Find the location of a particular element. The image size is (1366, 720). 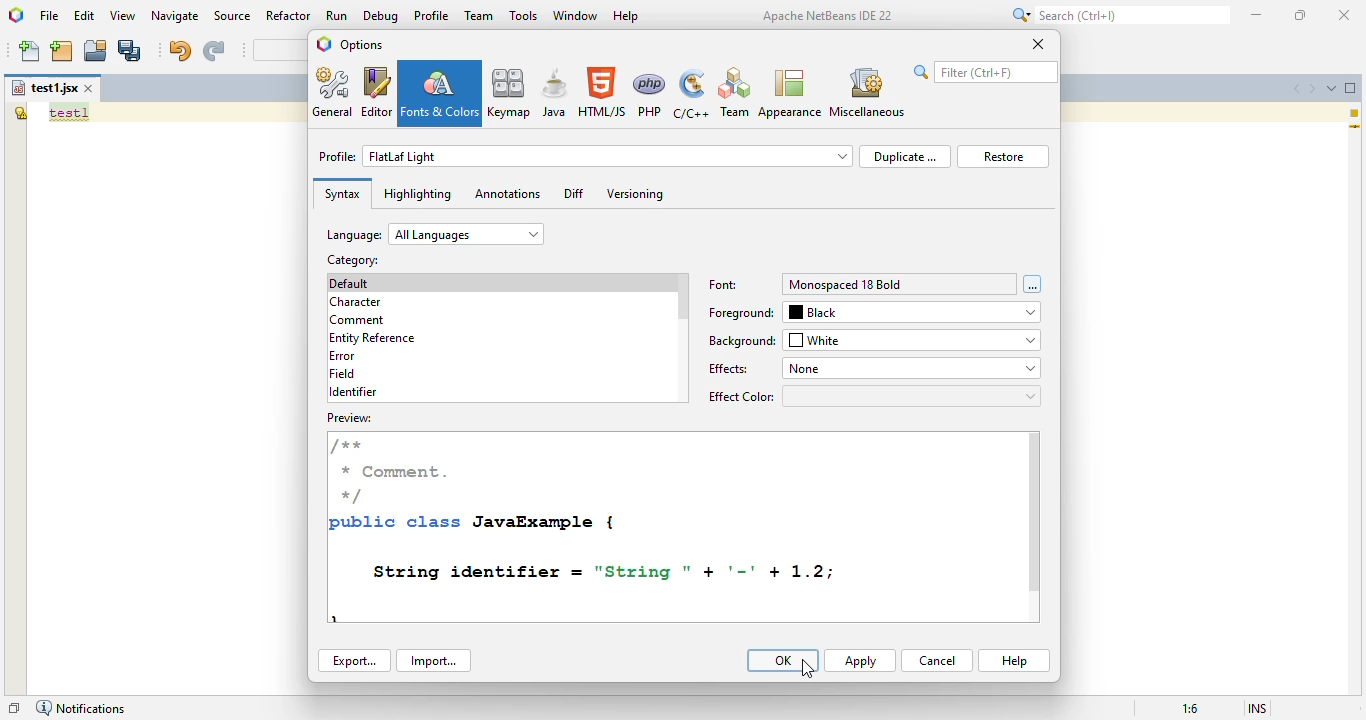

search is located at coordinates (1117, 15).